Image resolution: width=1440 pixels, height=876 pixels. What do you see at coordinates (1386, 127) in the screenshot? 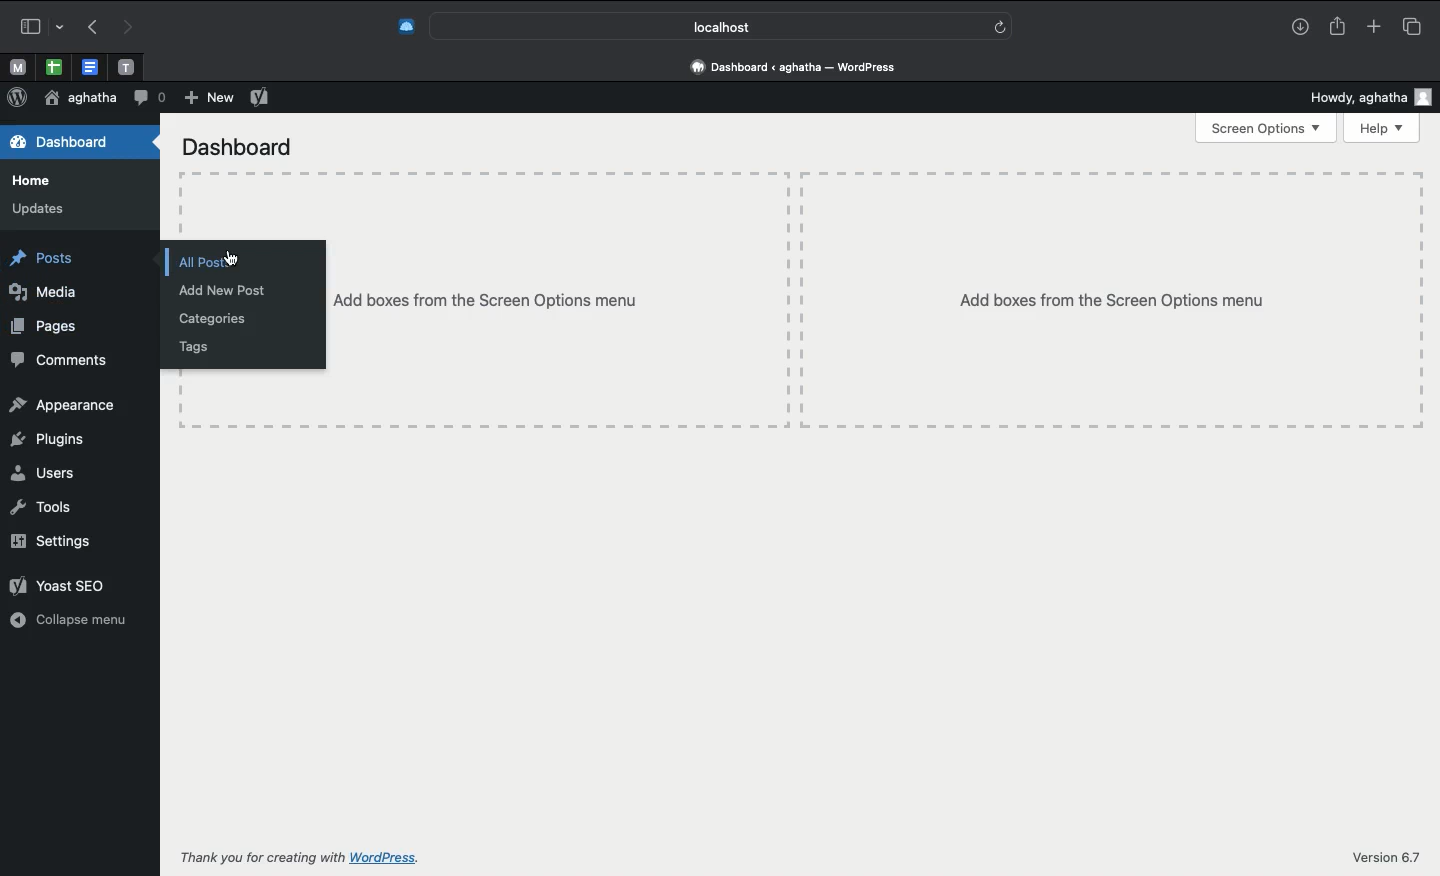
I see `Help` at bounding box center [1386, 127].